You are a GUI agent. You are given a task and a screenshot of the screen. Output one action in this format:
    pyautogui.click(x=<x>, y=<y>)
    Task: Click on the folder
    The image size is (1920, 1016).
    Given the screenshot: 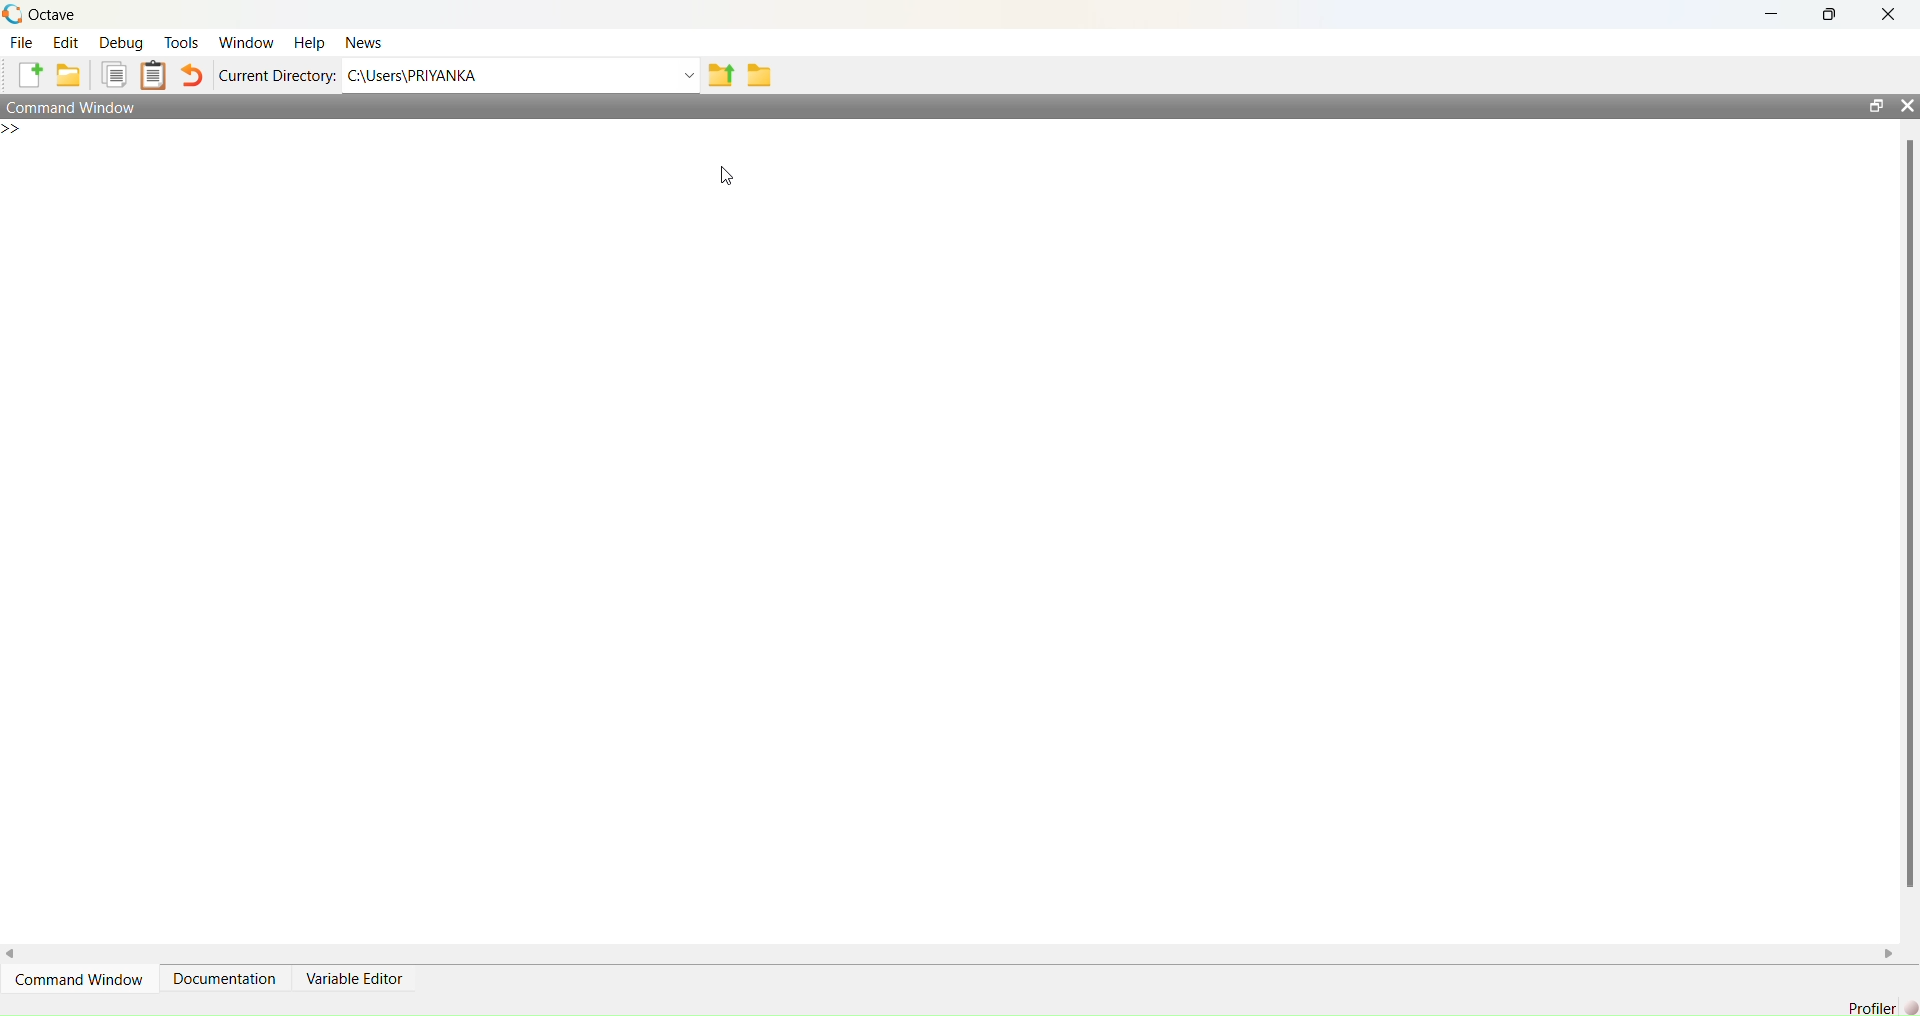 What is the action you would take?
    pyautogui.click(x=760, y=74)
    